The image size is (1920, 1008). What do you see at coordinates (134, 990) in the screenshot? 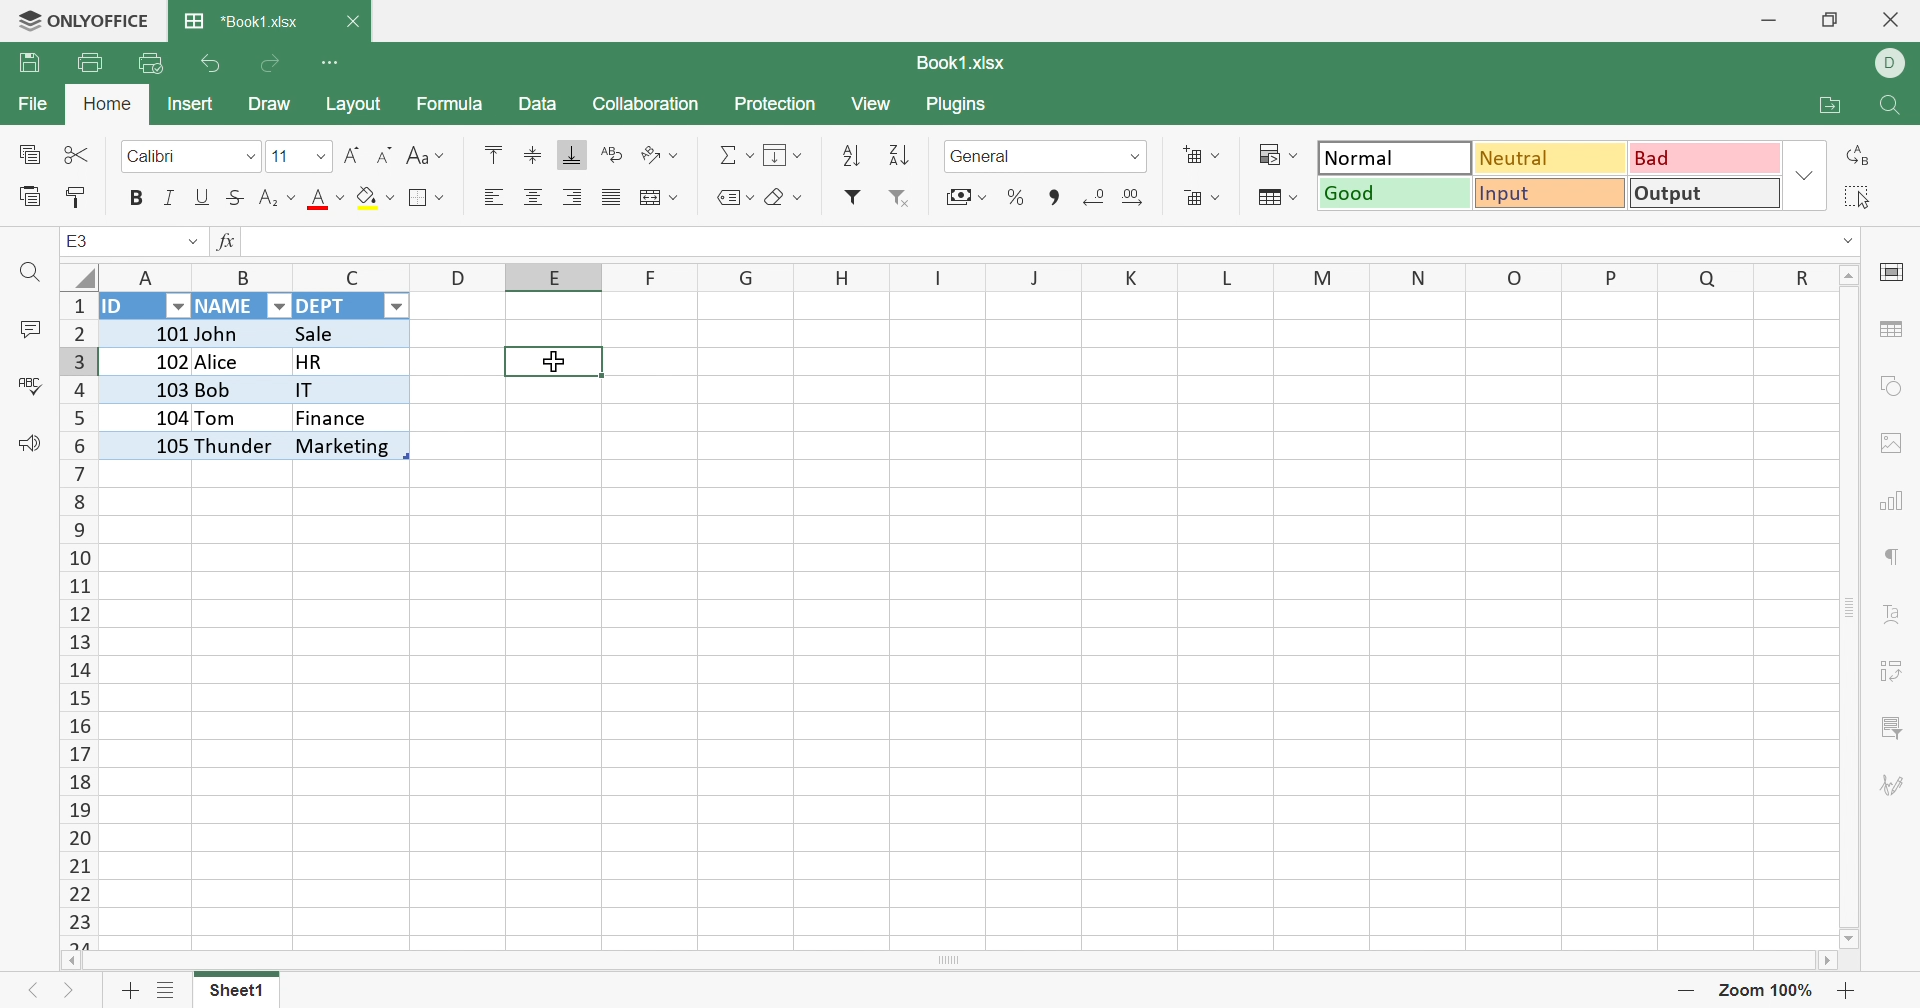
I see `Add sheet` at bounding box center [134, 990].